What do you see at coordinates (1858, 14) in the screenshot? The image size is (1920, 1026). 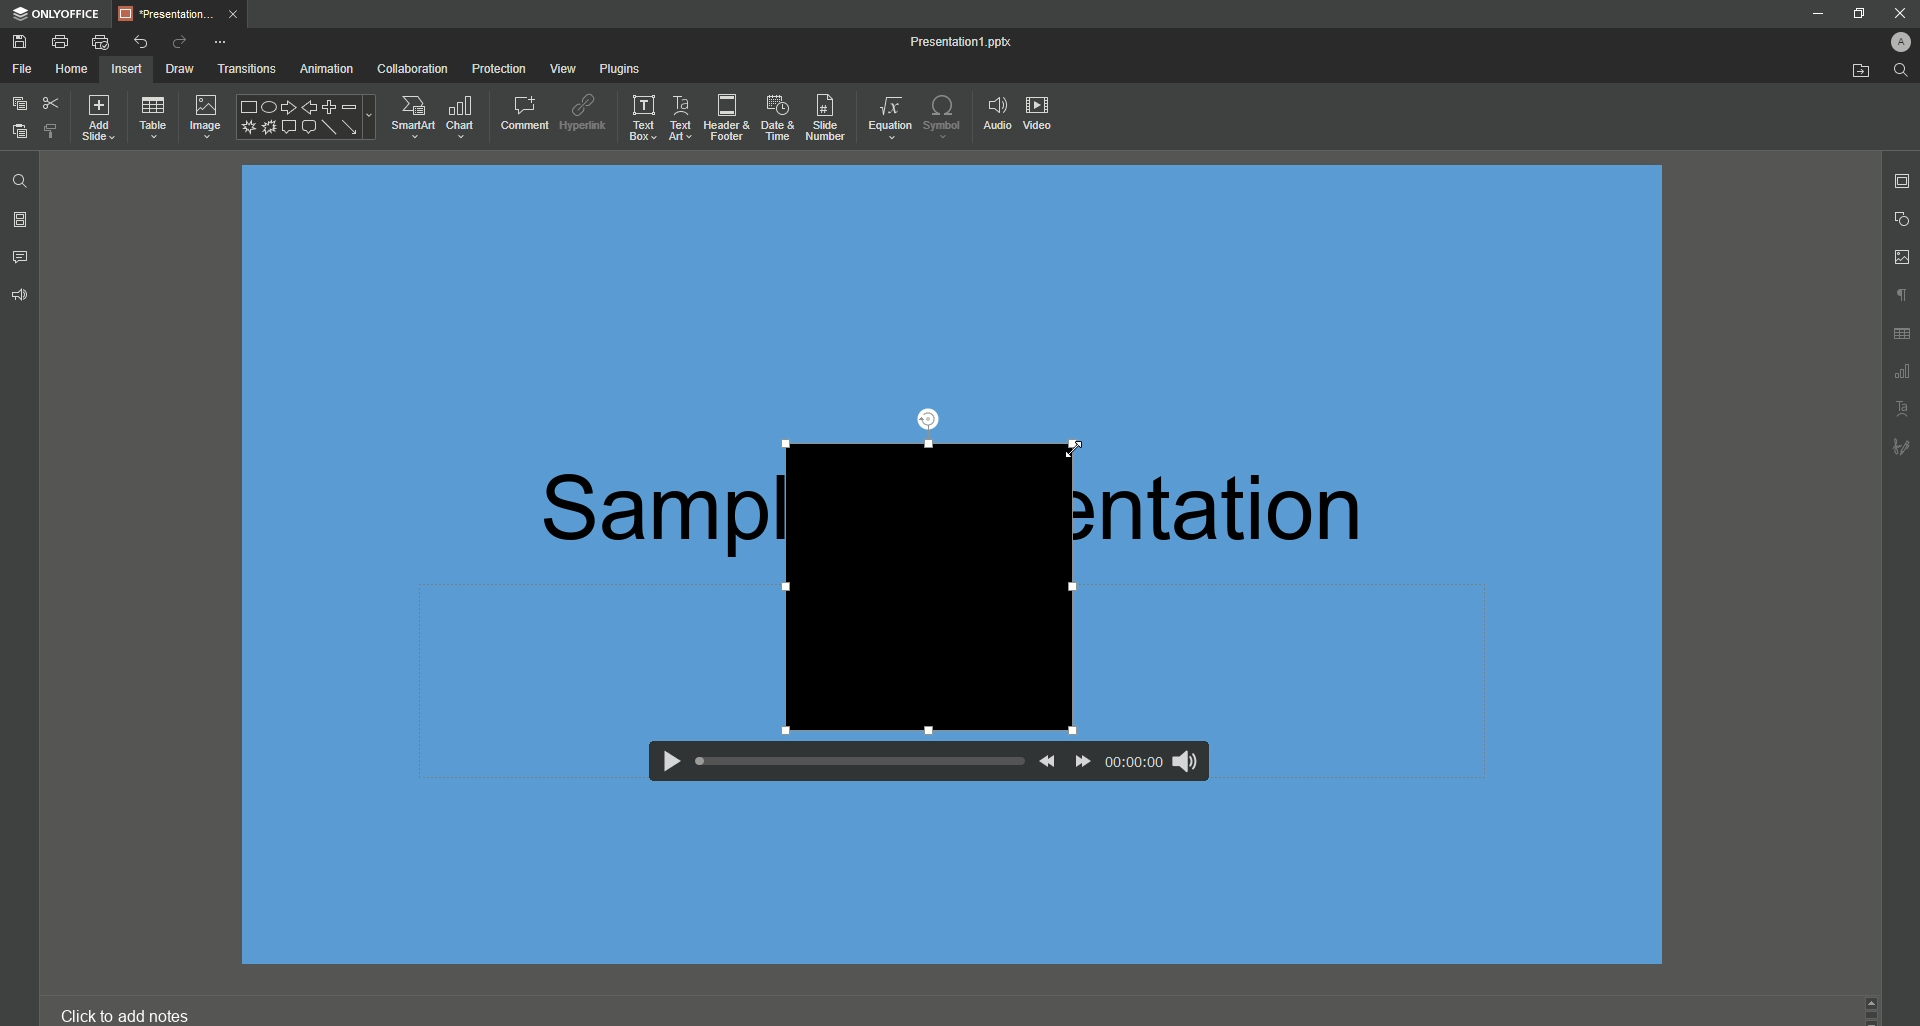 I see `Restore` at bounding box center [1858, 14].